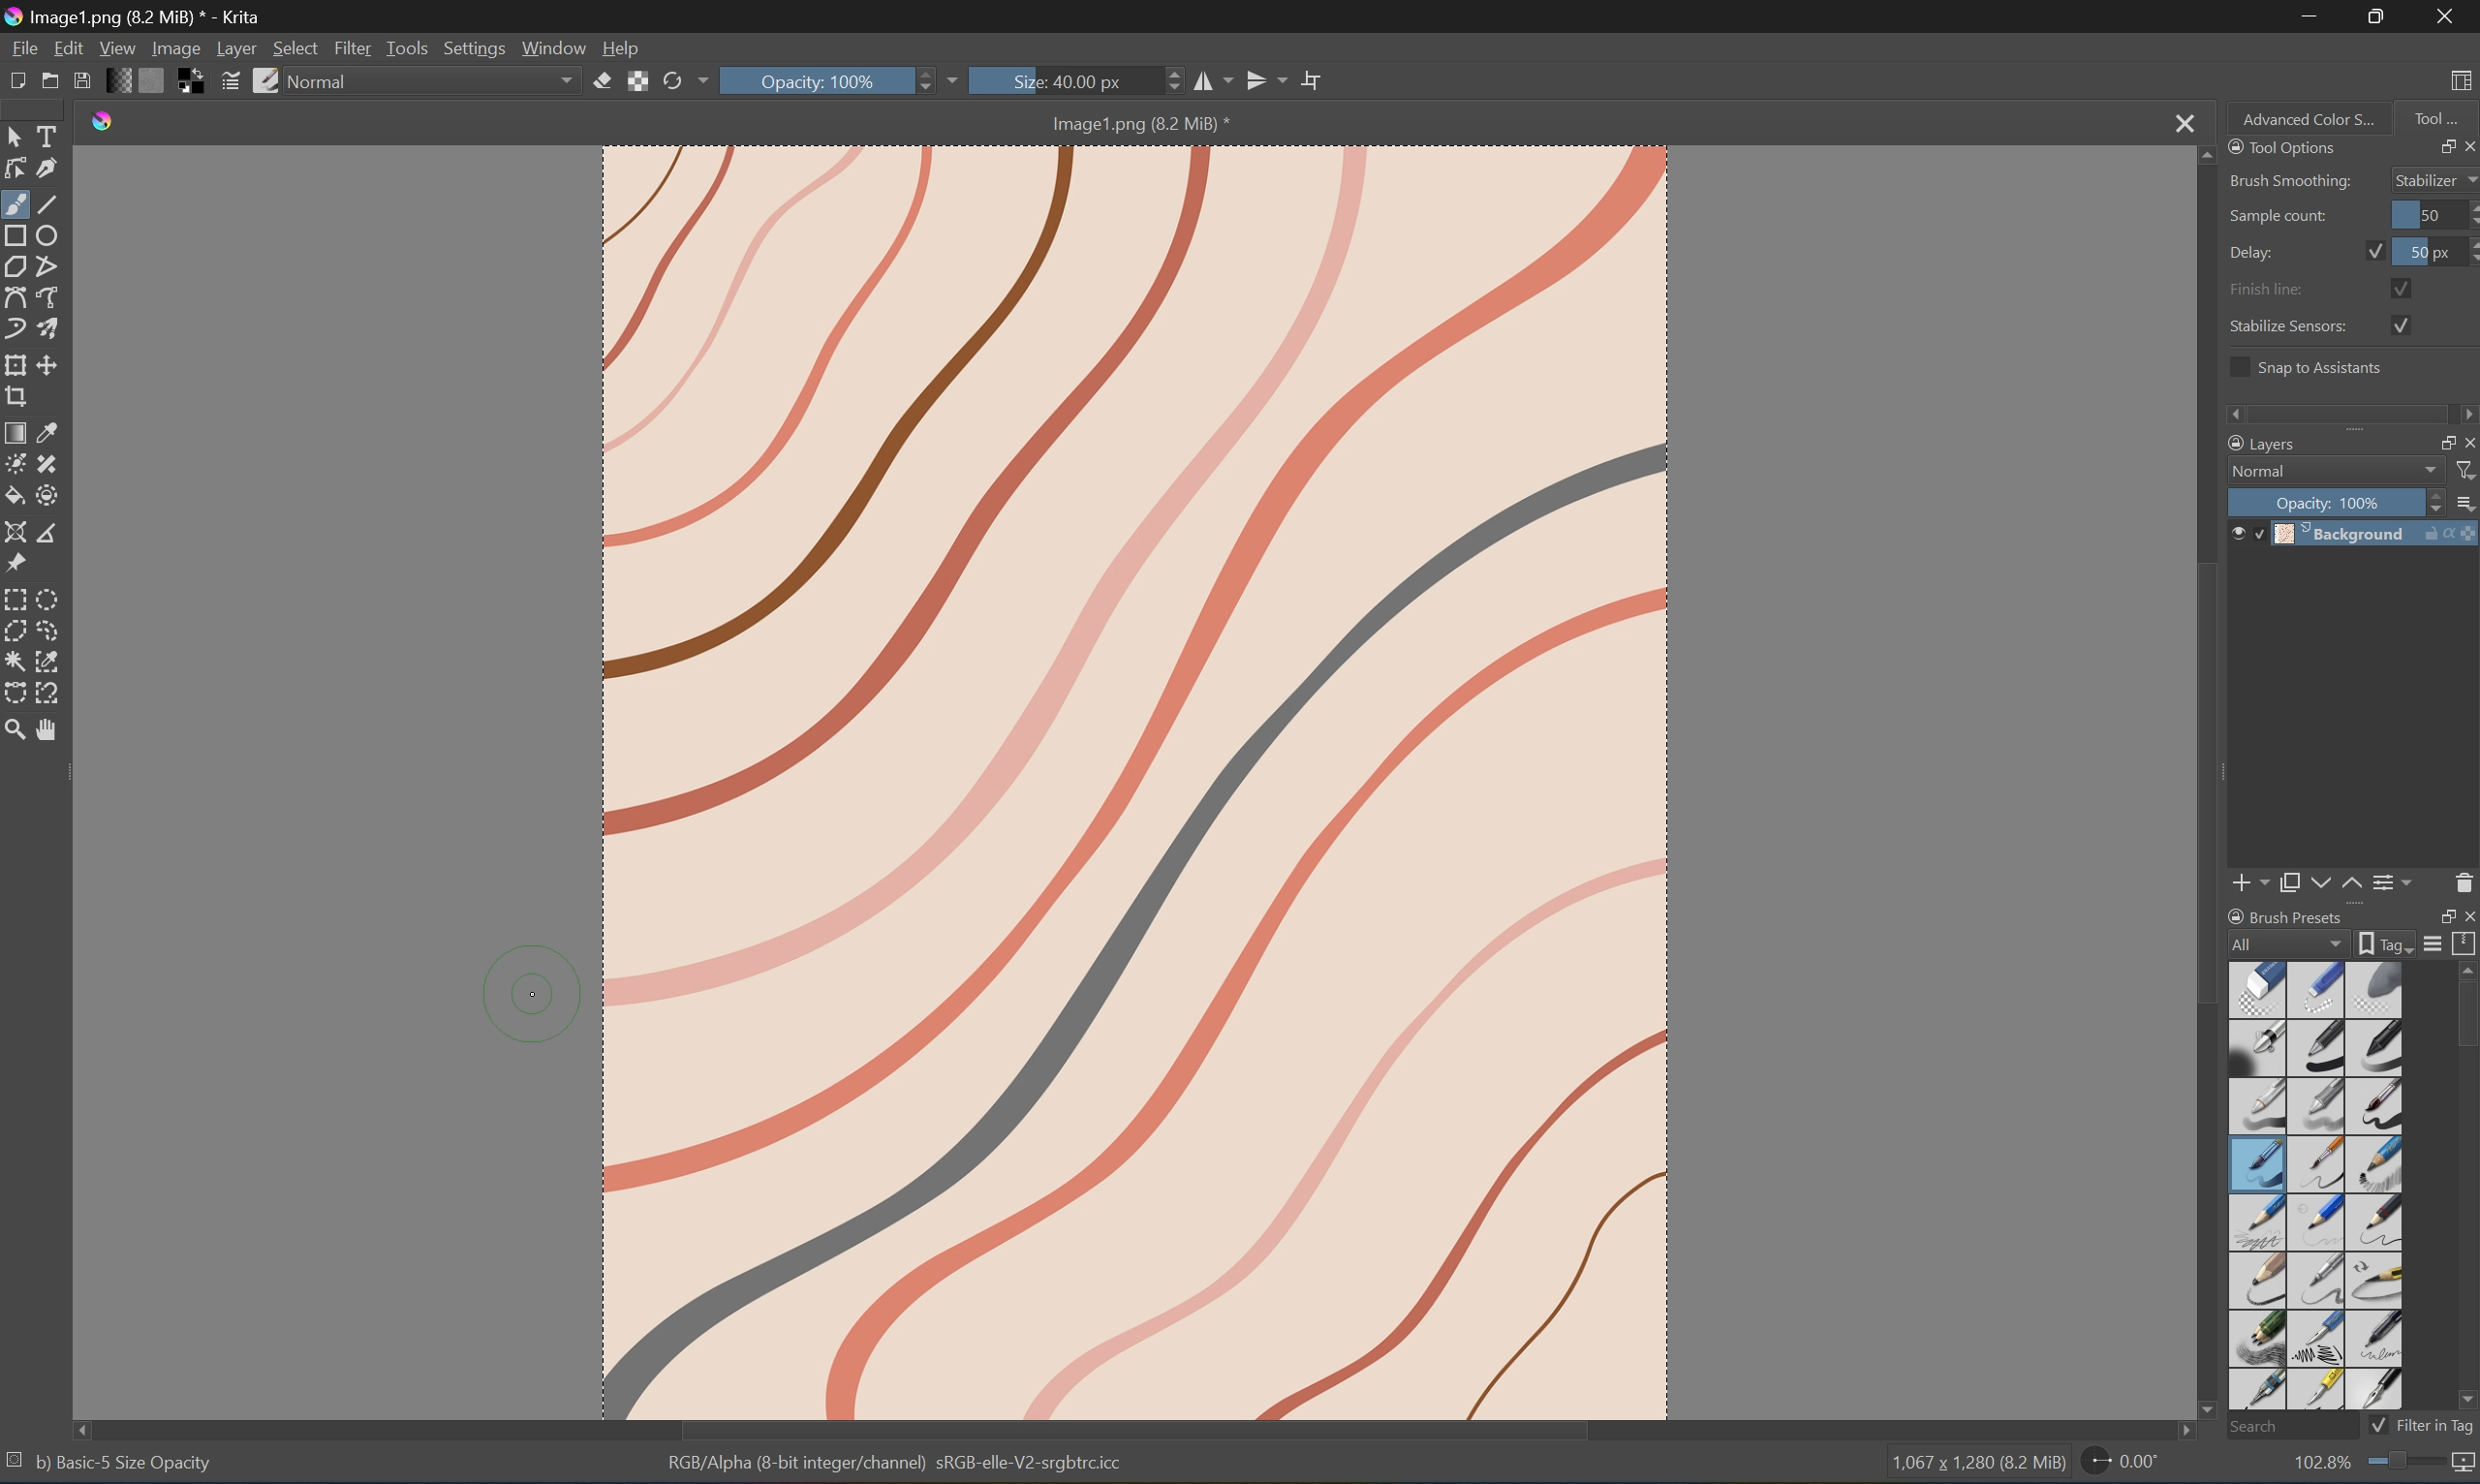  What do you see at coordinates (898, 1467) in the screenshot?
I see `RGB Alpha (8-bit integer/channel) sRGB-elle-V2-srgbcicc` at bounding box center [898, 1467].